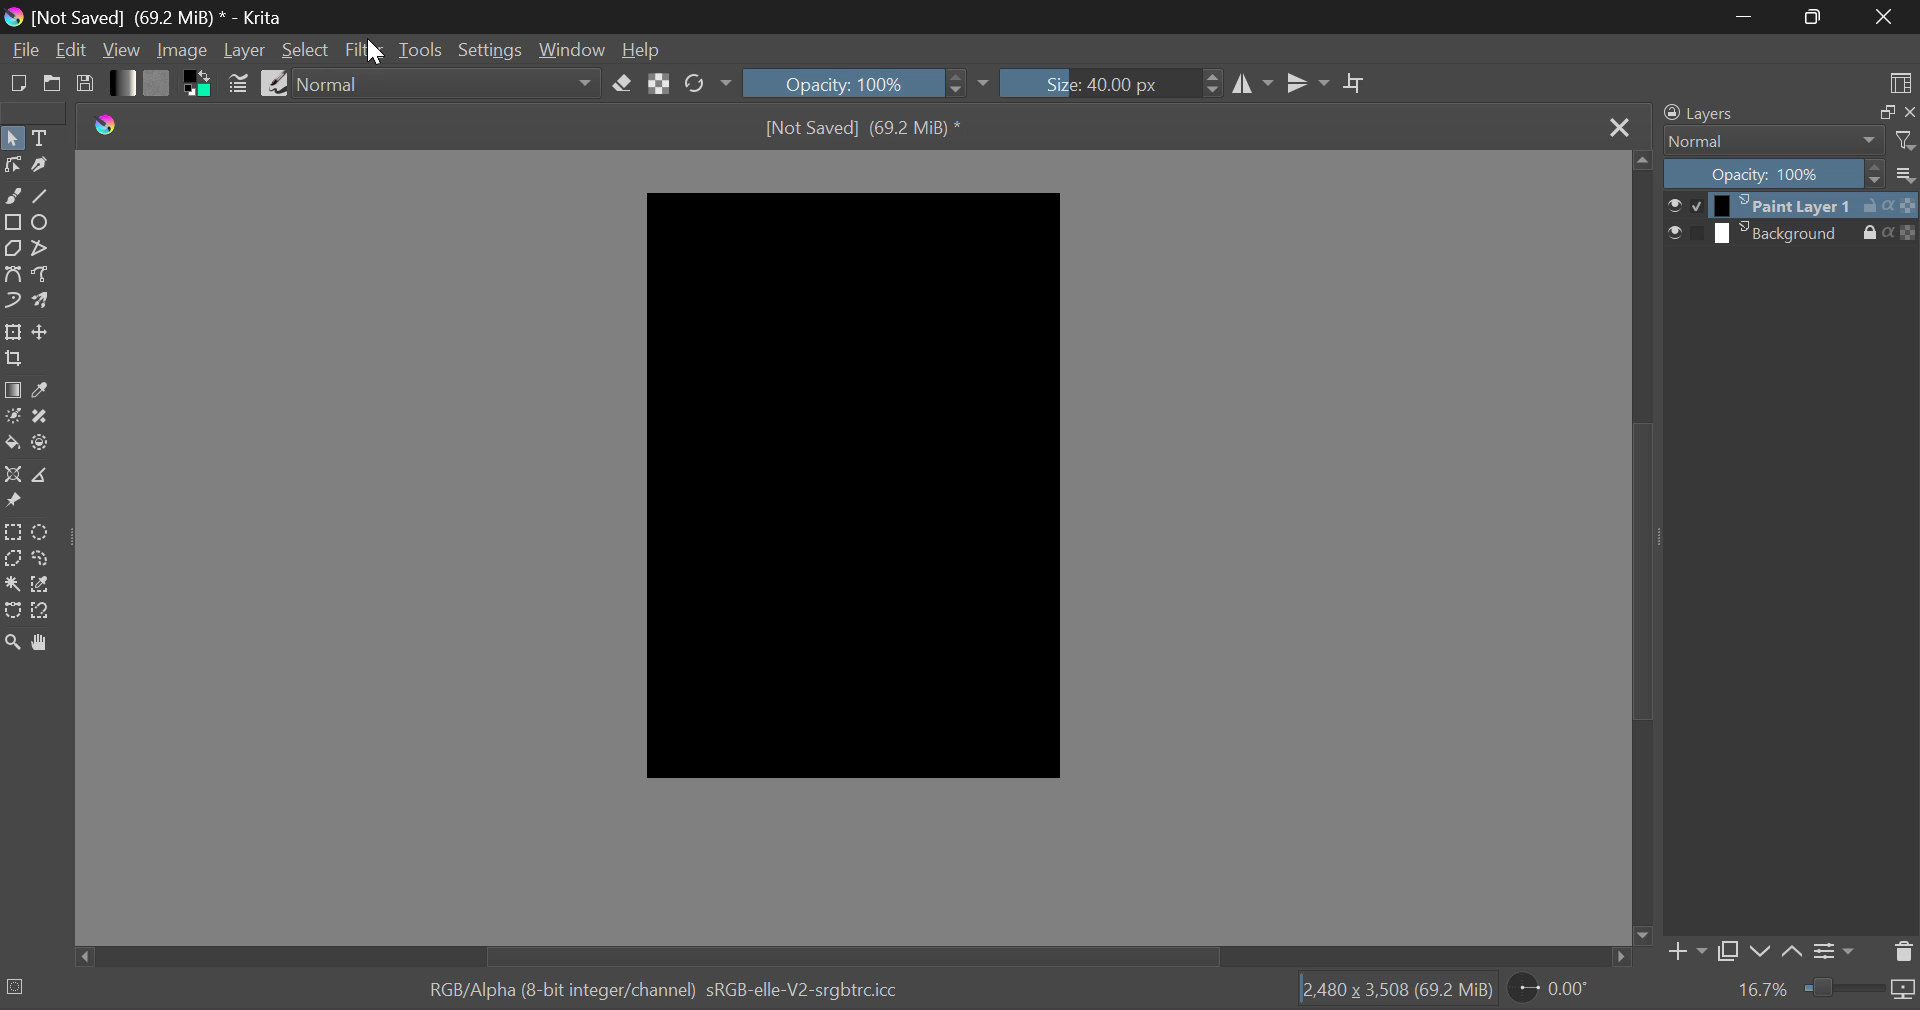 This screenshot has width=1920, height=1010. I want to click on Image, so click(182, 52).